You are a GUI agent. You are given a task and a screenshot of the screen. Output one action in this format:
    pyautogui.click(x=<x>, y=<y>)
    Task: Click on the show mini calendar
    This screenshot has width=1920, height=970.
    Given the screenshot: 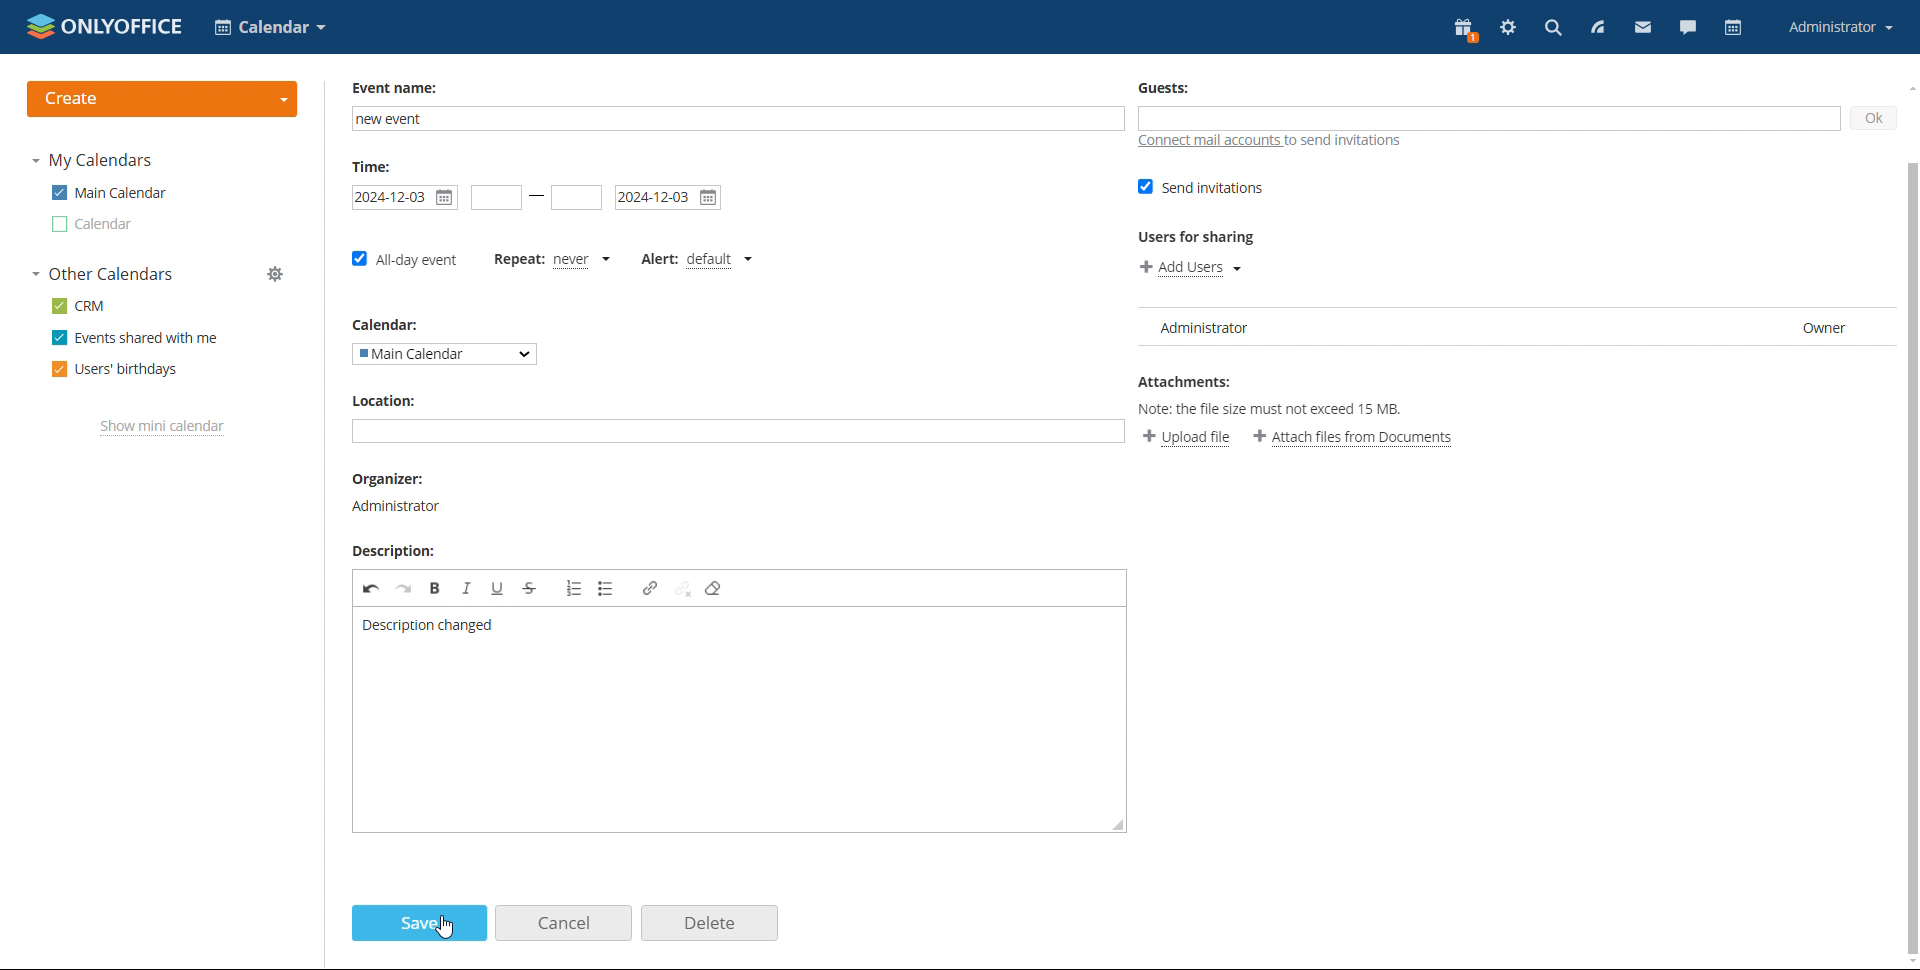 What is the action you would take?
    pyautogui.click(x=163, y=428)
    